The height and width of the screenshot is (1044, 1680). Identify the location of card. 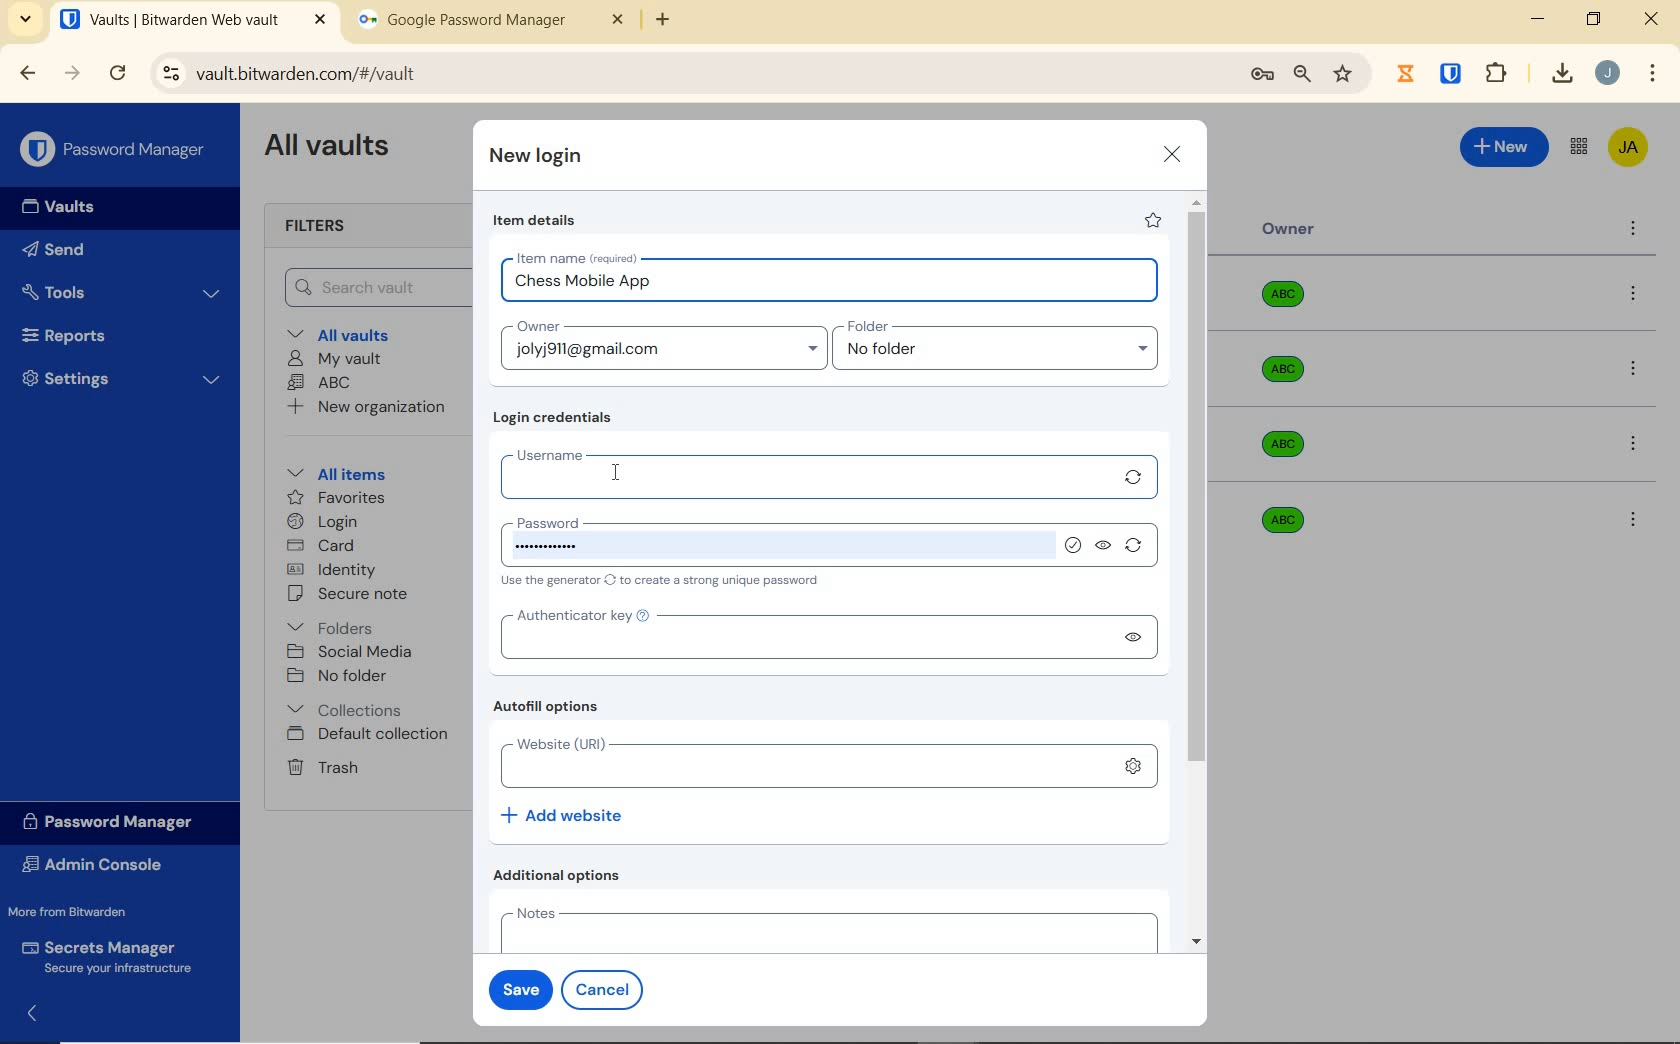
(320, 547).